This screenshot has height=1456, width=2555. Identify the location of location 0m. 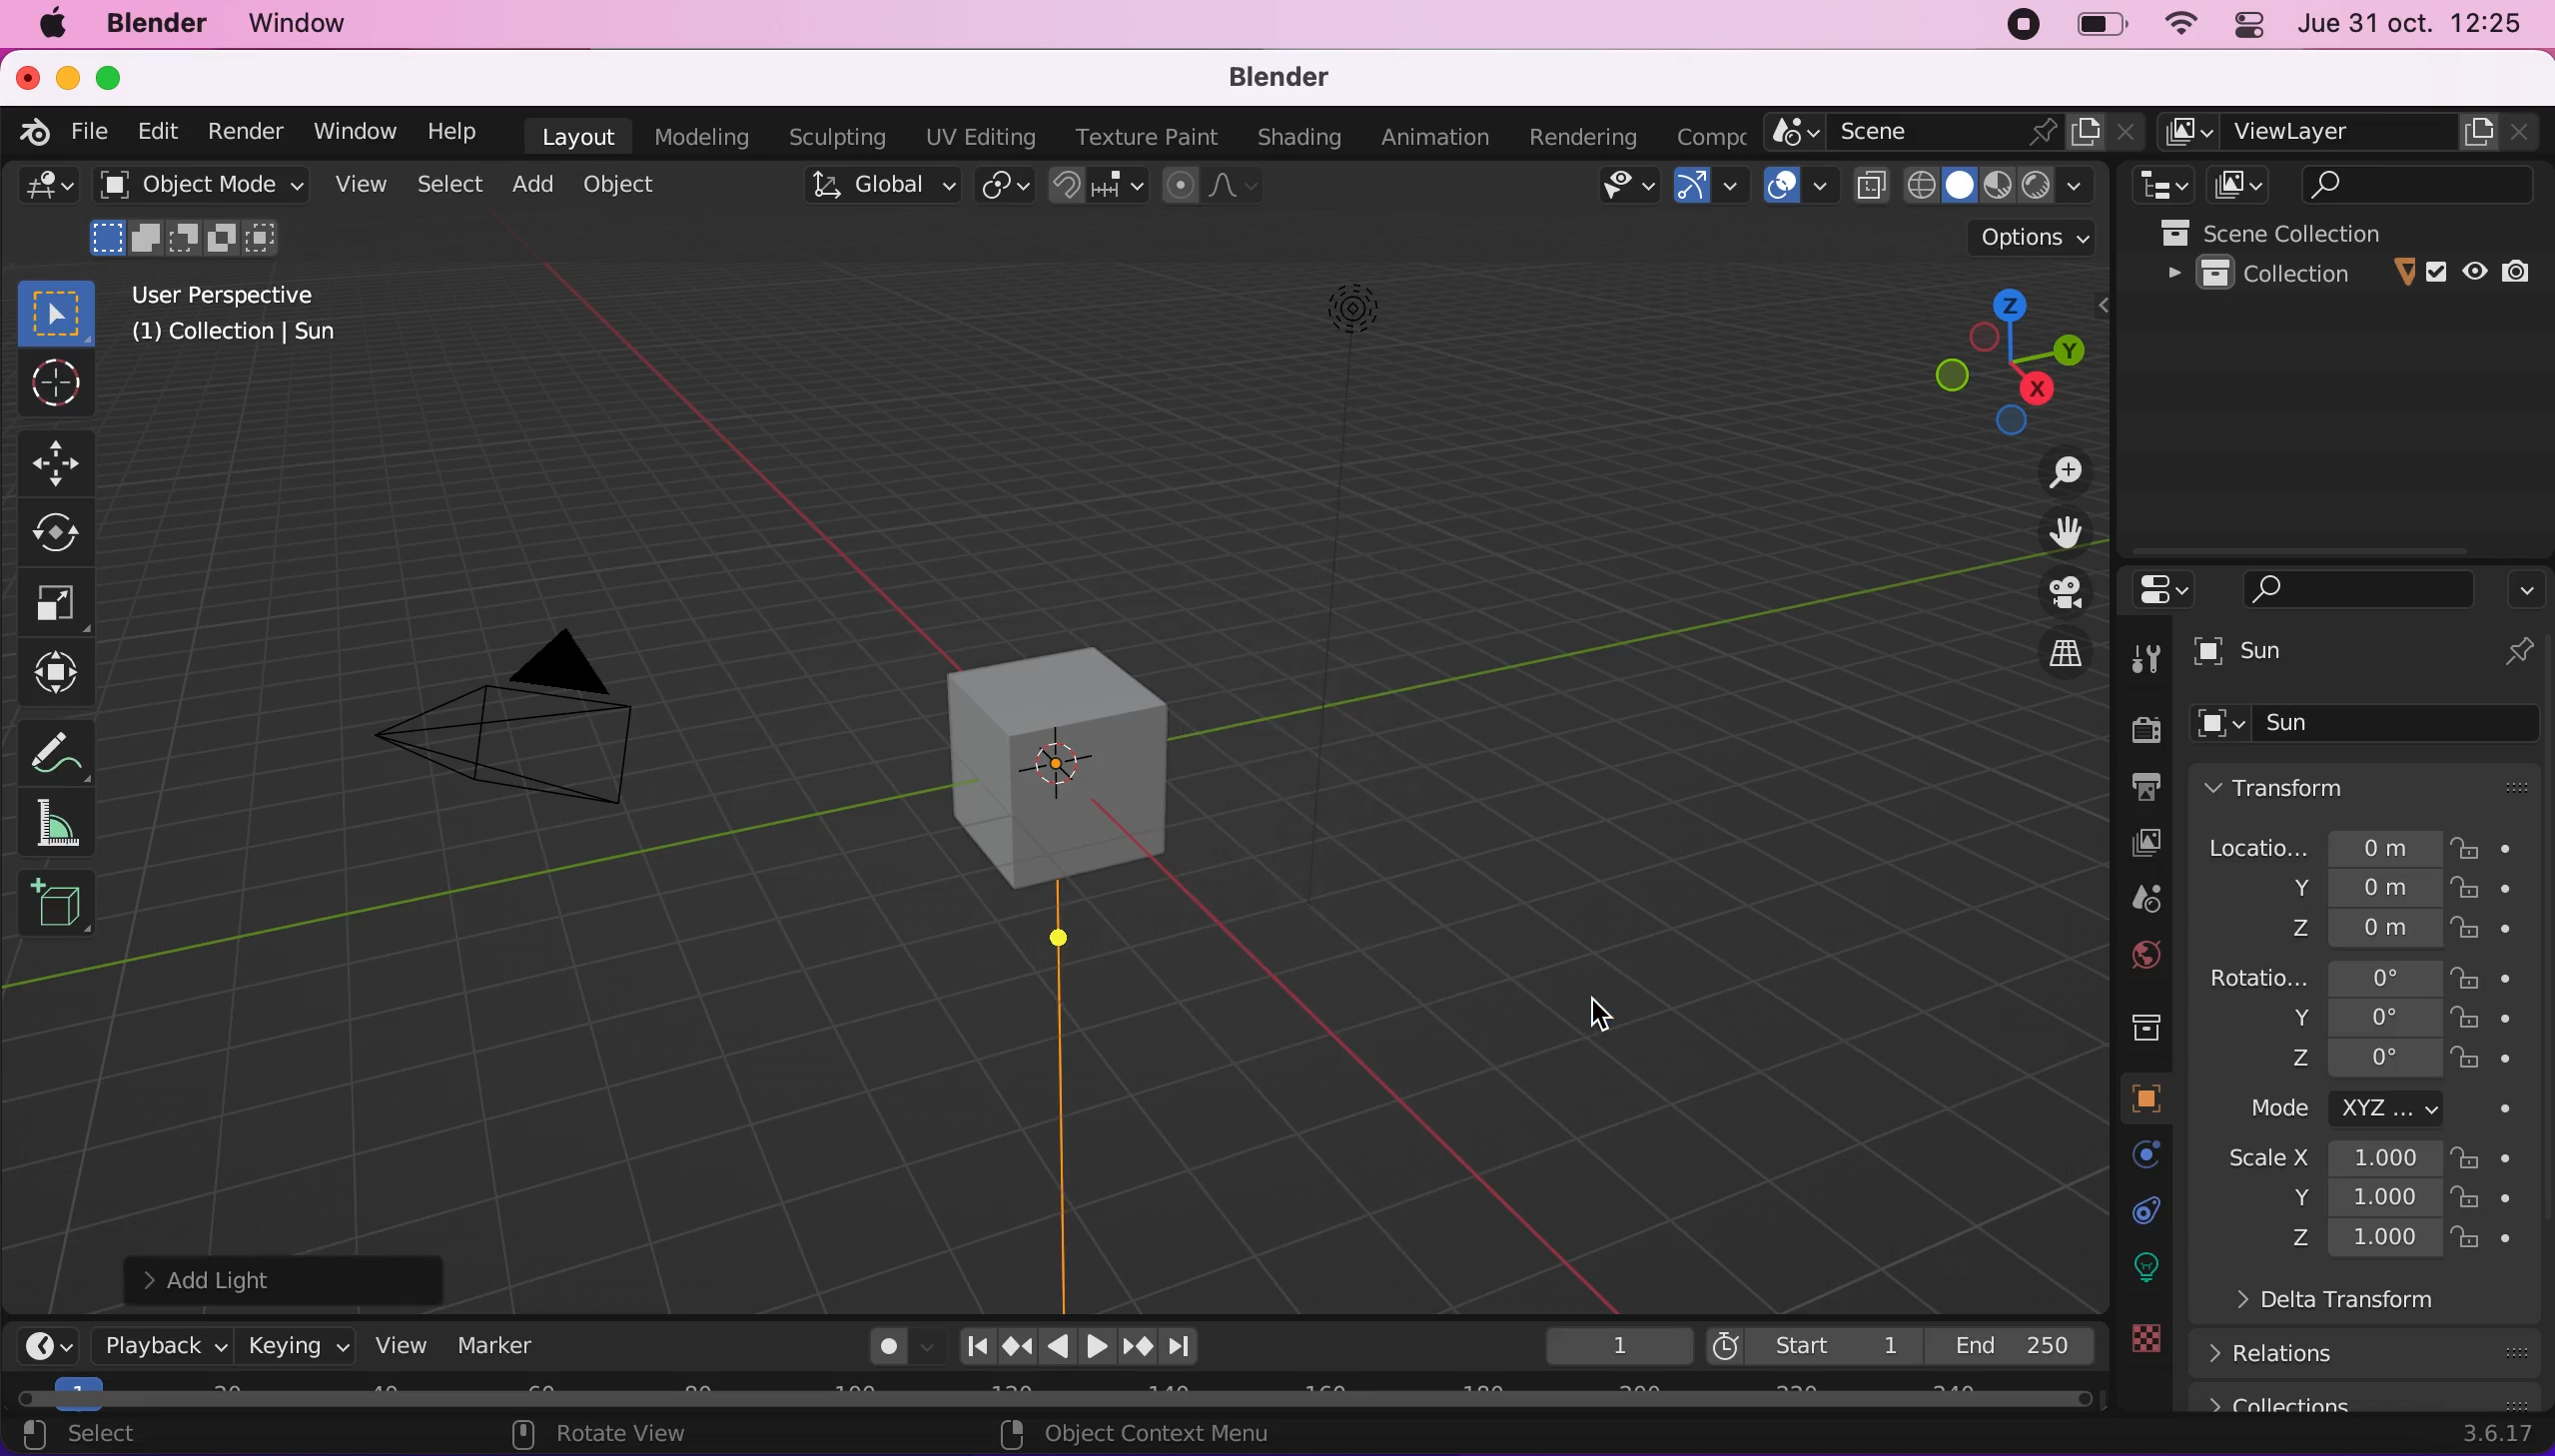
(2322, 846).